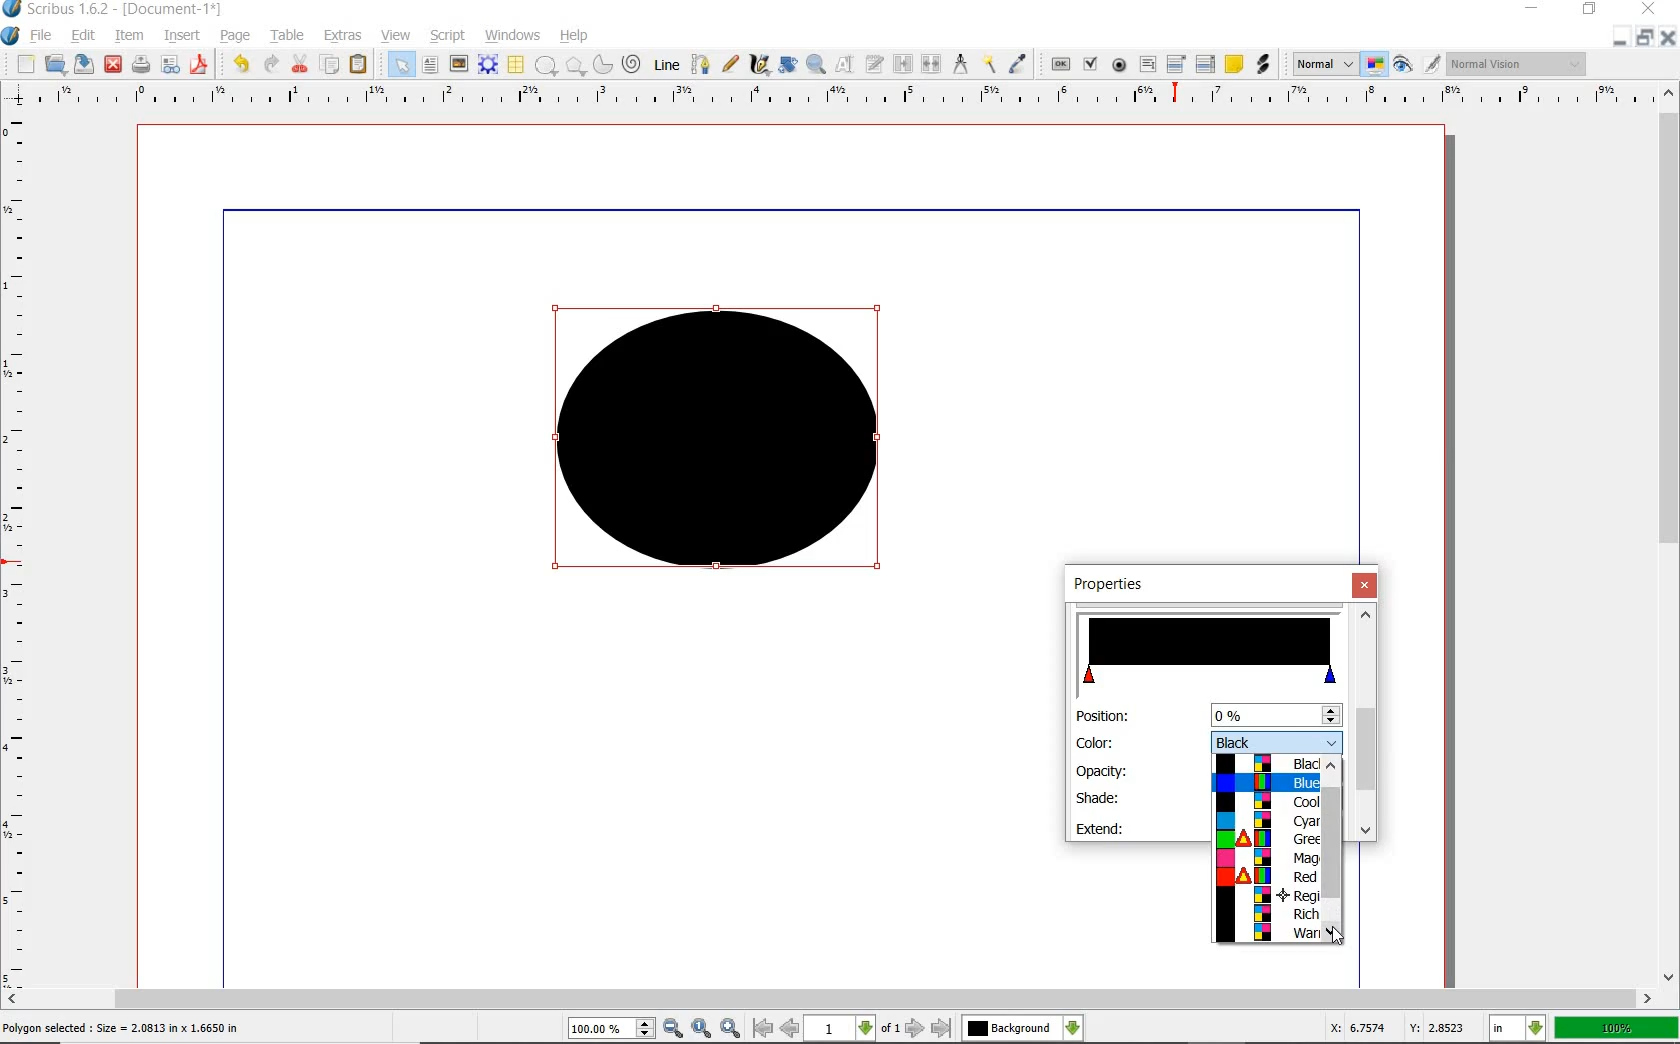 Image resolution: width=1680 pixels, height=1044 pixels. What do you see at coordinates (668, 65) in the screenshot?
I see `LINE` at bounding box center [668, 65].